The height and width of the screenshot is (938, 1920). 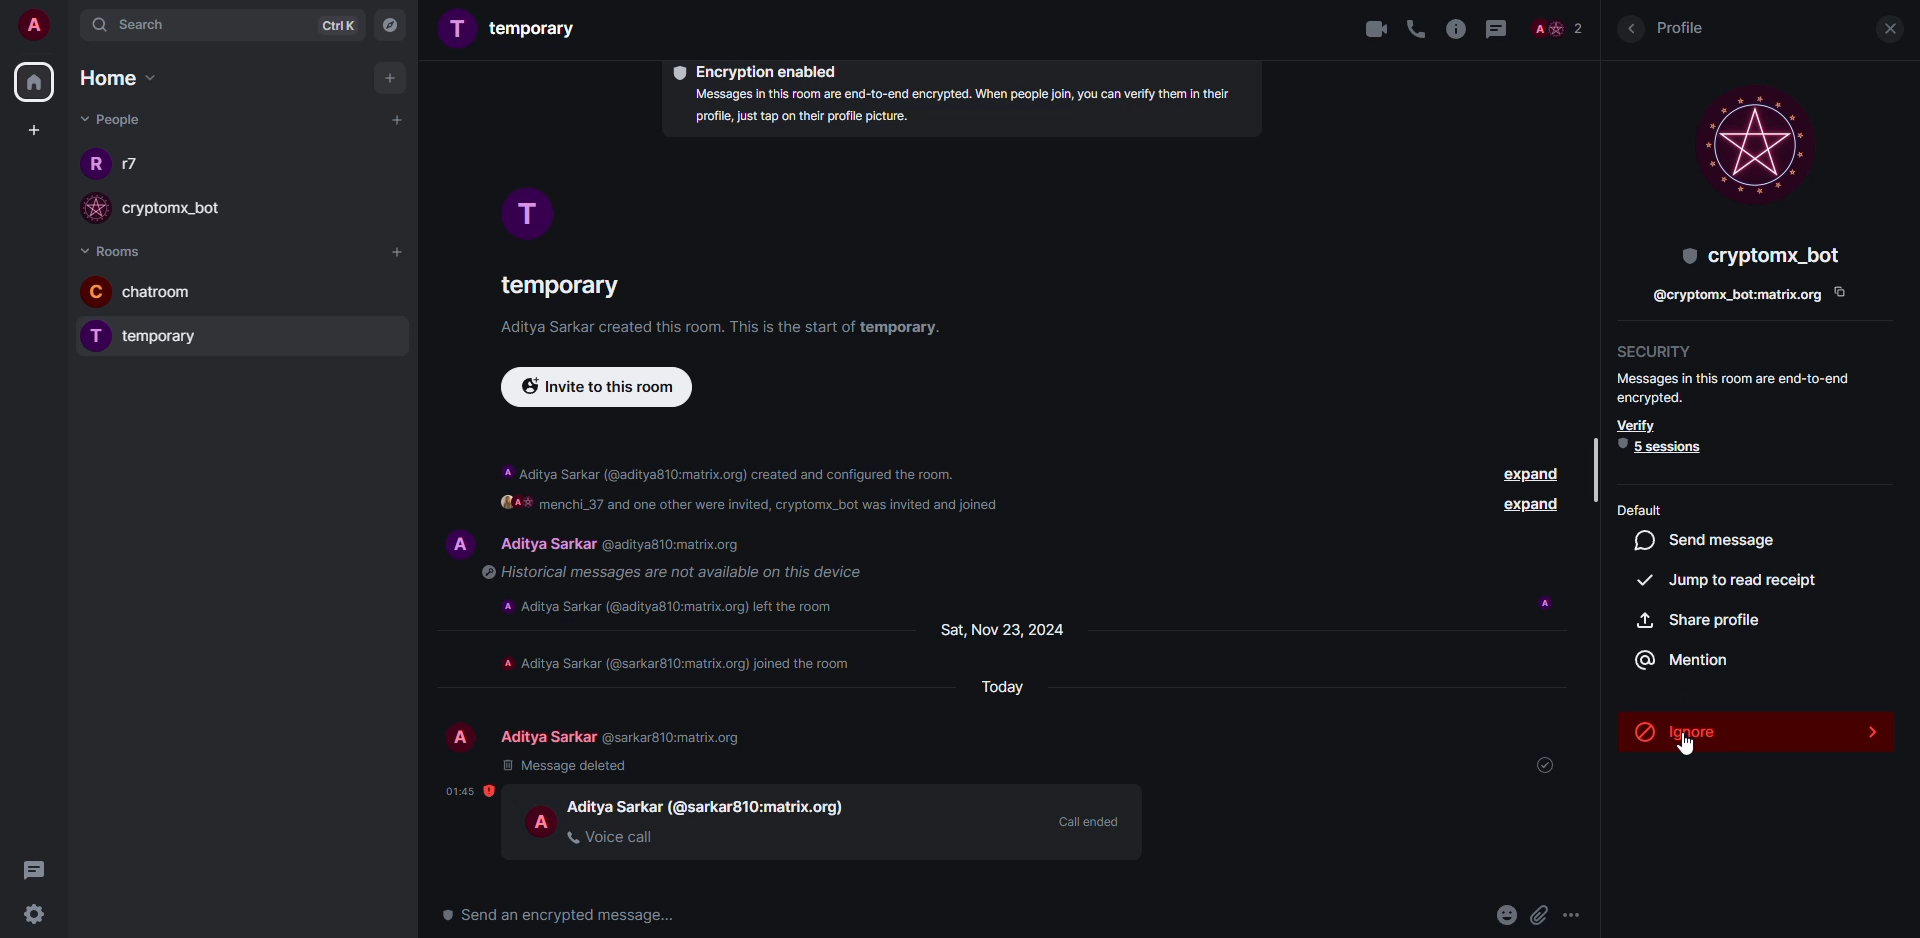 I want to click on profile, so click(x=91, y=168).